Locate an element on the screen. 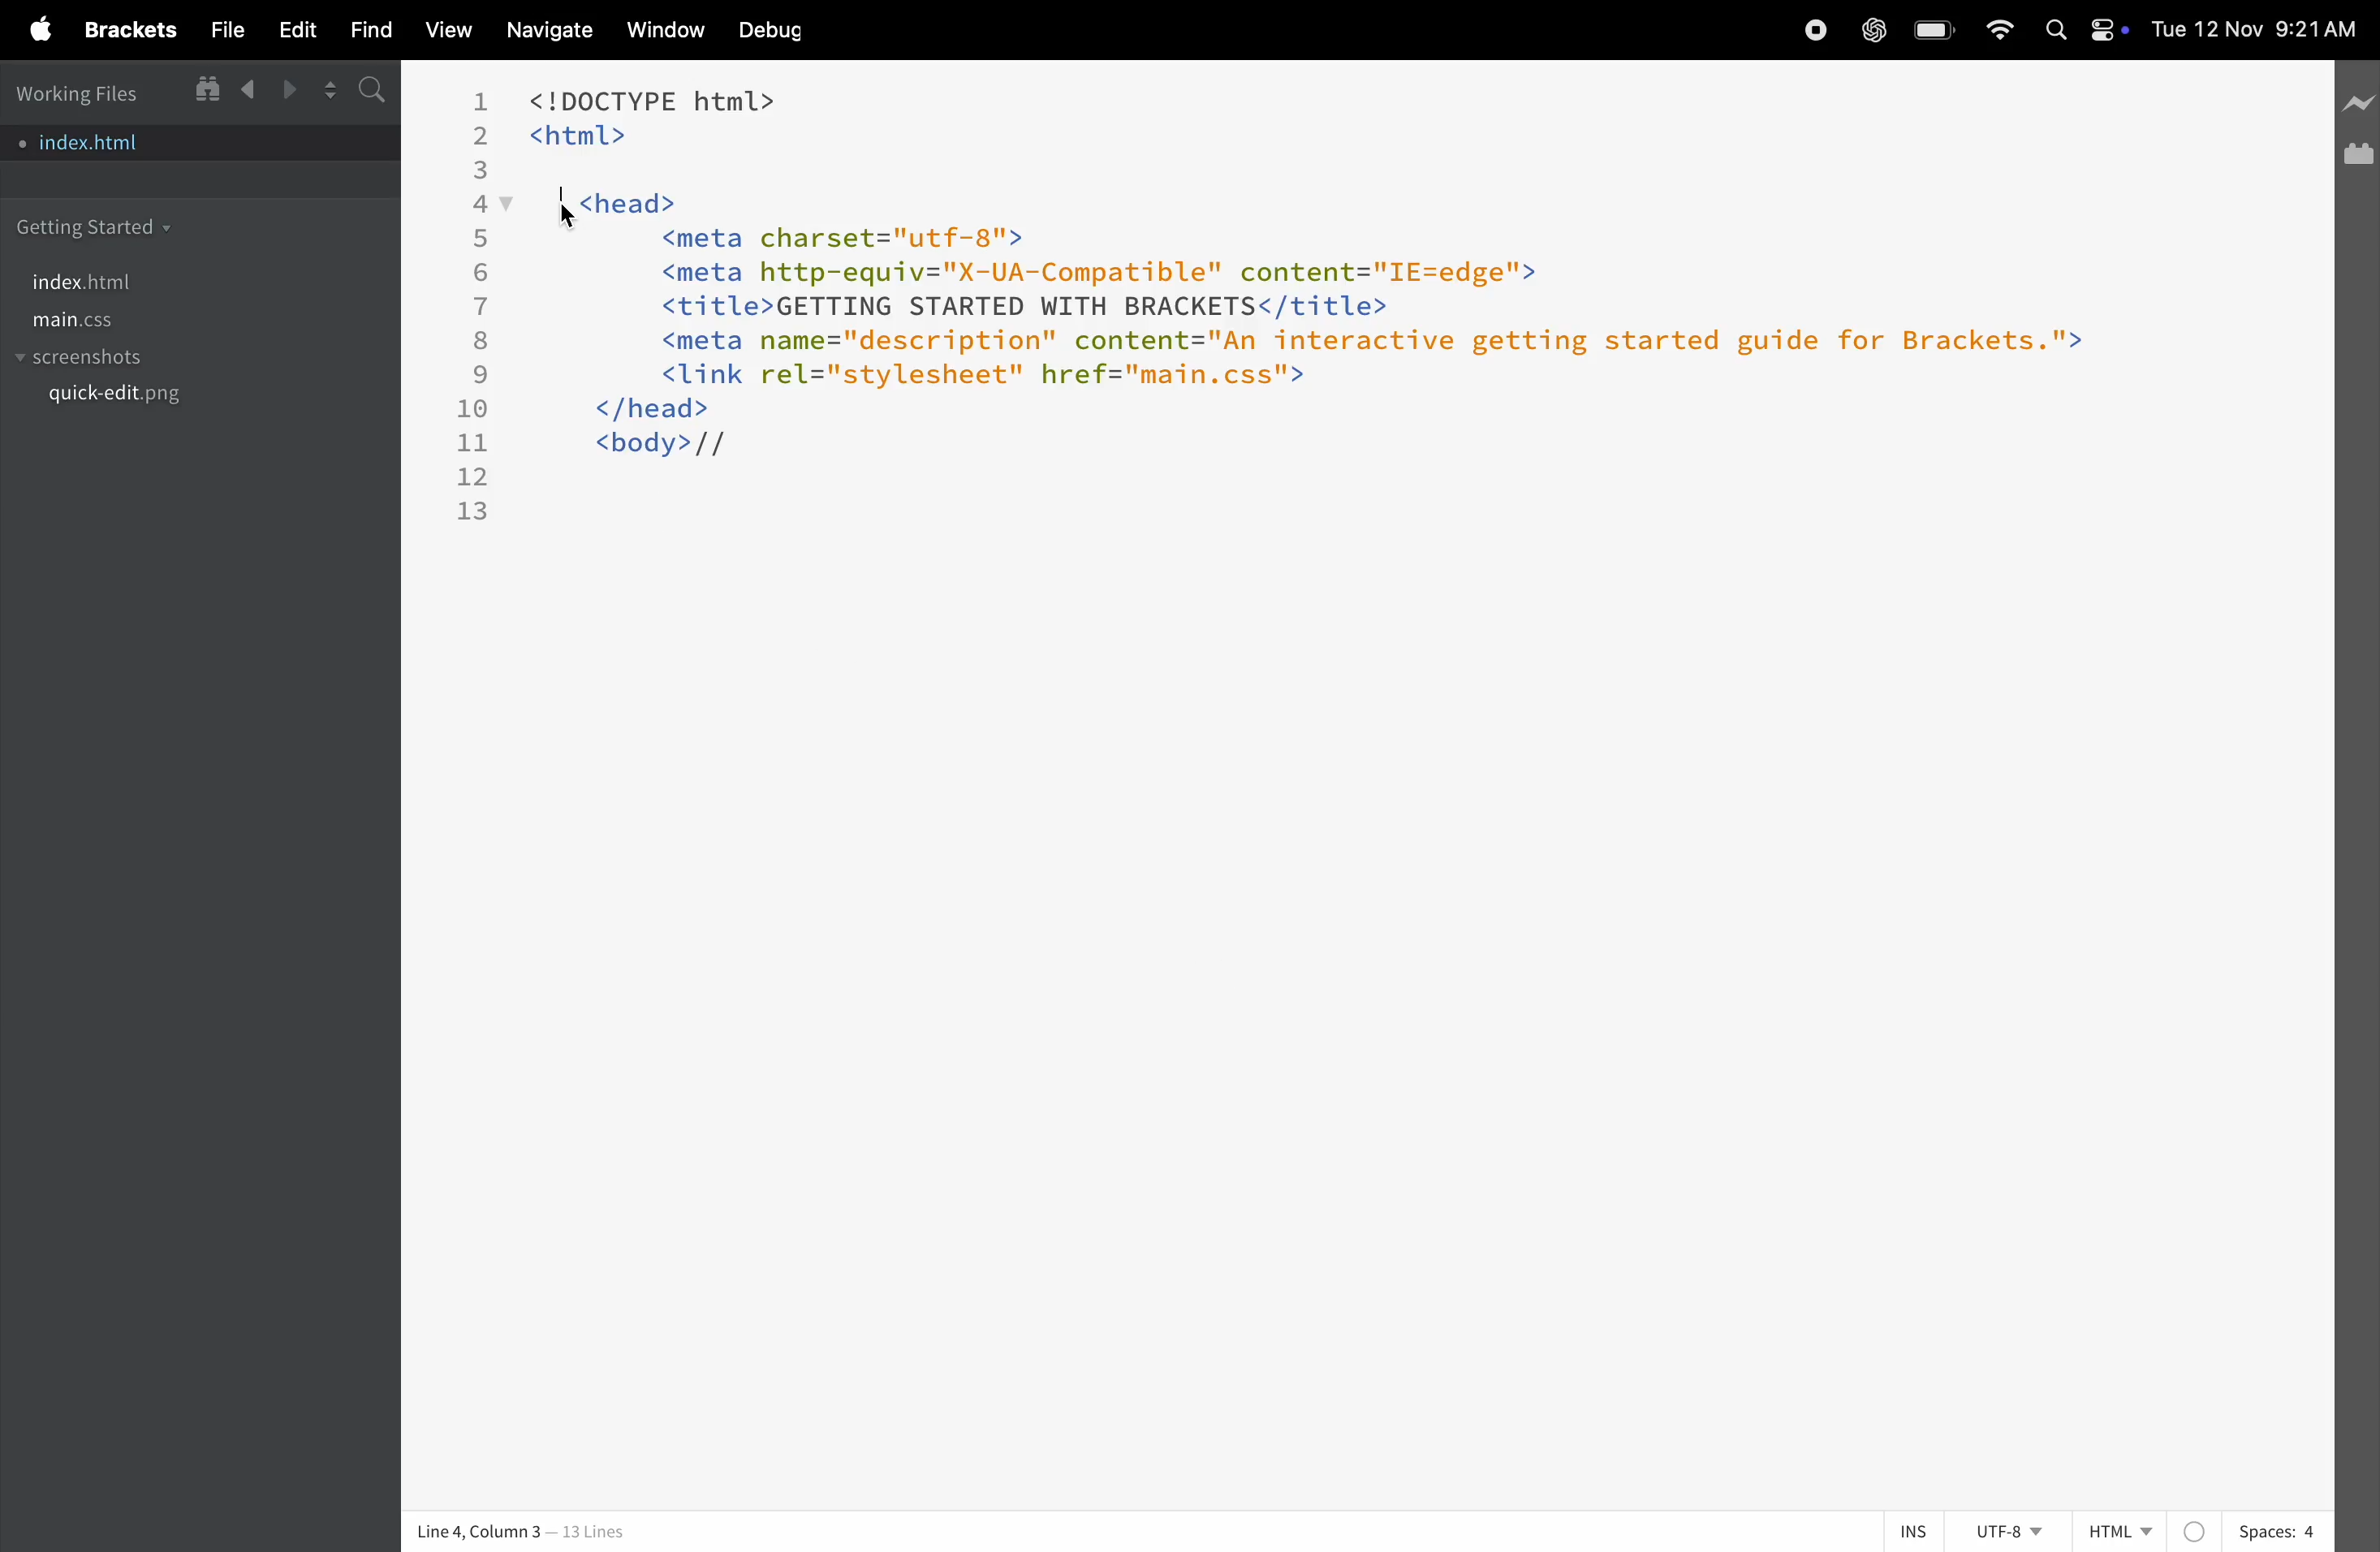 The image size is (2380, 1552). navigate is located at coordinates (545, 33).